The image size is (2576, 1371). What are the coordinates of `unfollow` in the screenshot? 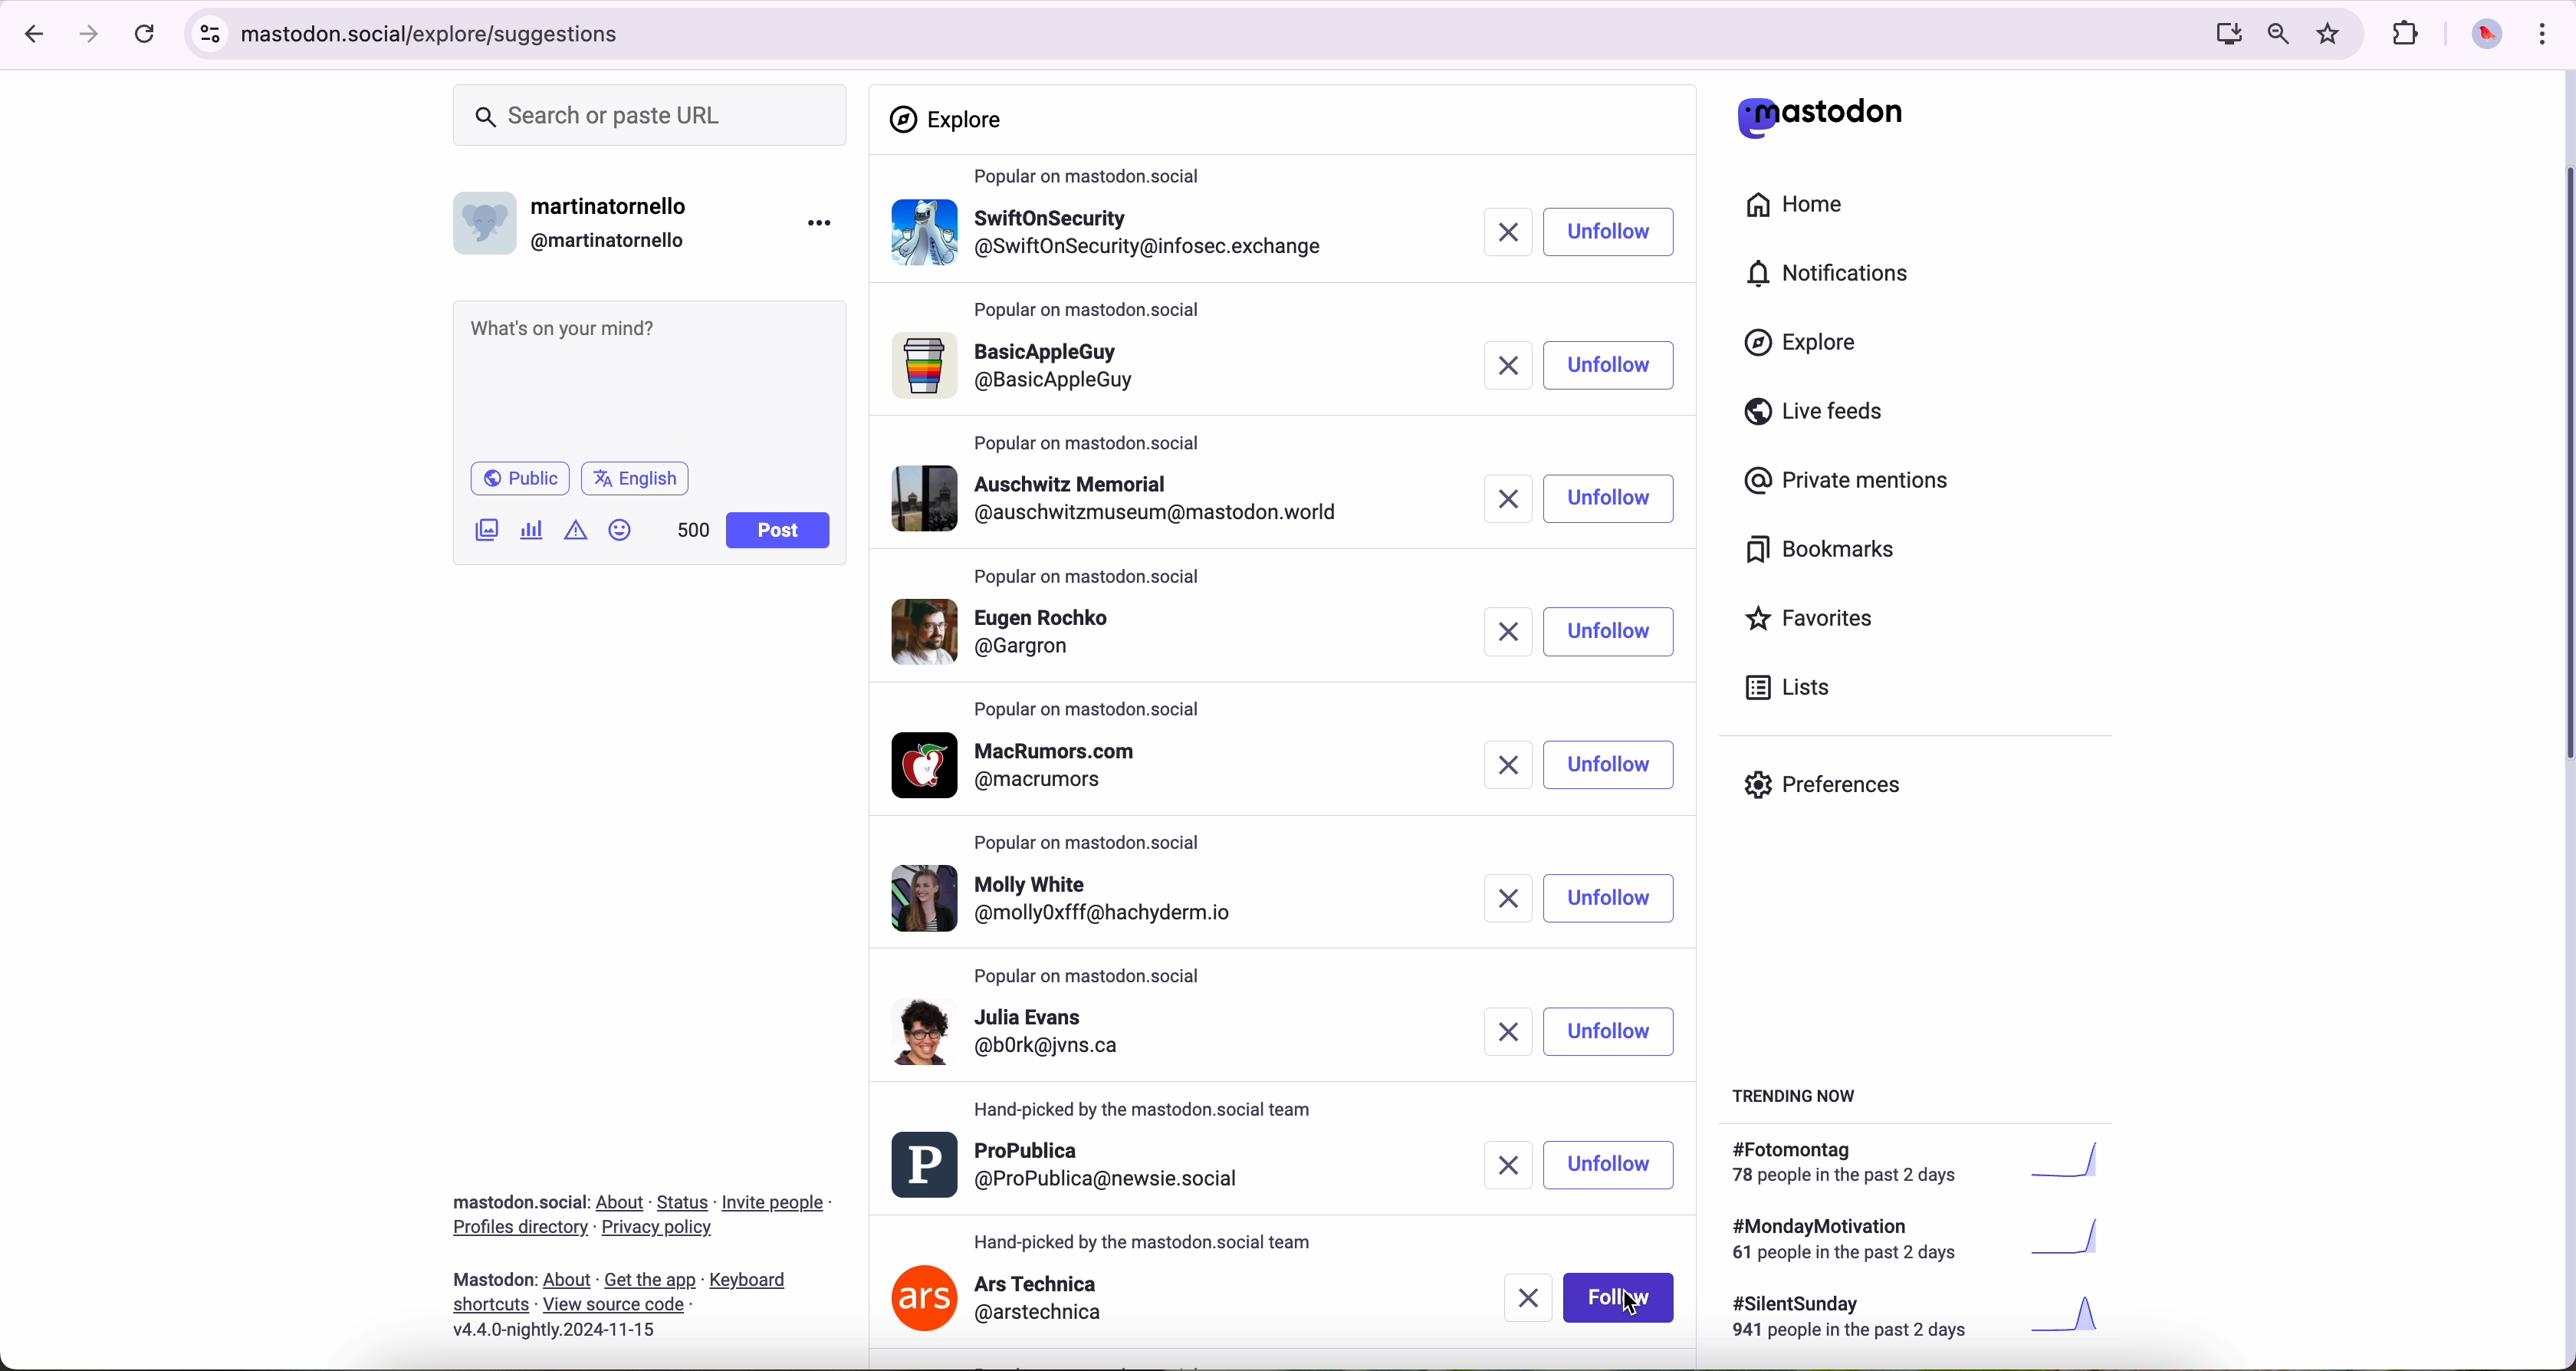 It's located at (1608, 634).